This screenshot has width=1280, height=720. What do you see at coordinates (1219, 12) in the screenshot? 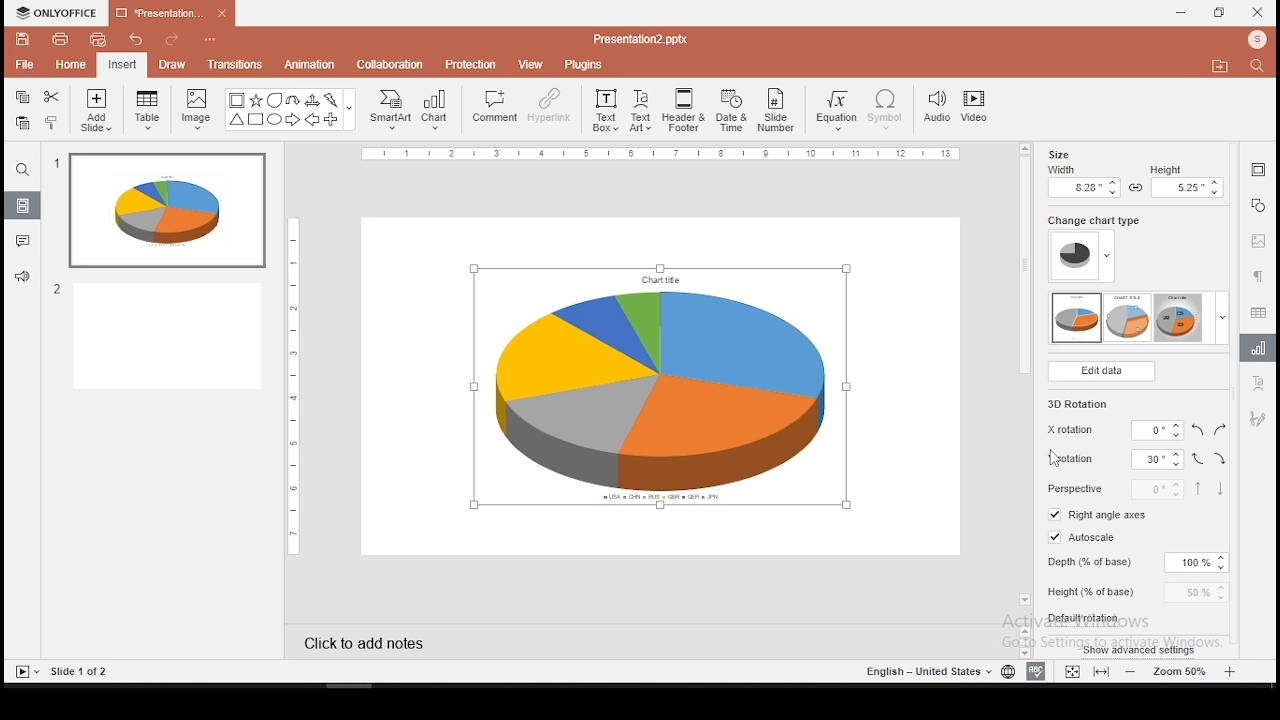
I see `restore` at bounding box center [1219, 12].